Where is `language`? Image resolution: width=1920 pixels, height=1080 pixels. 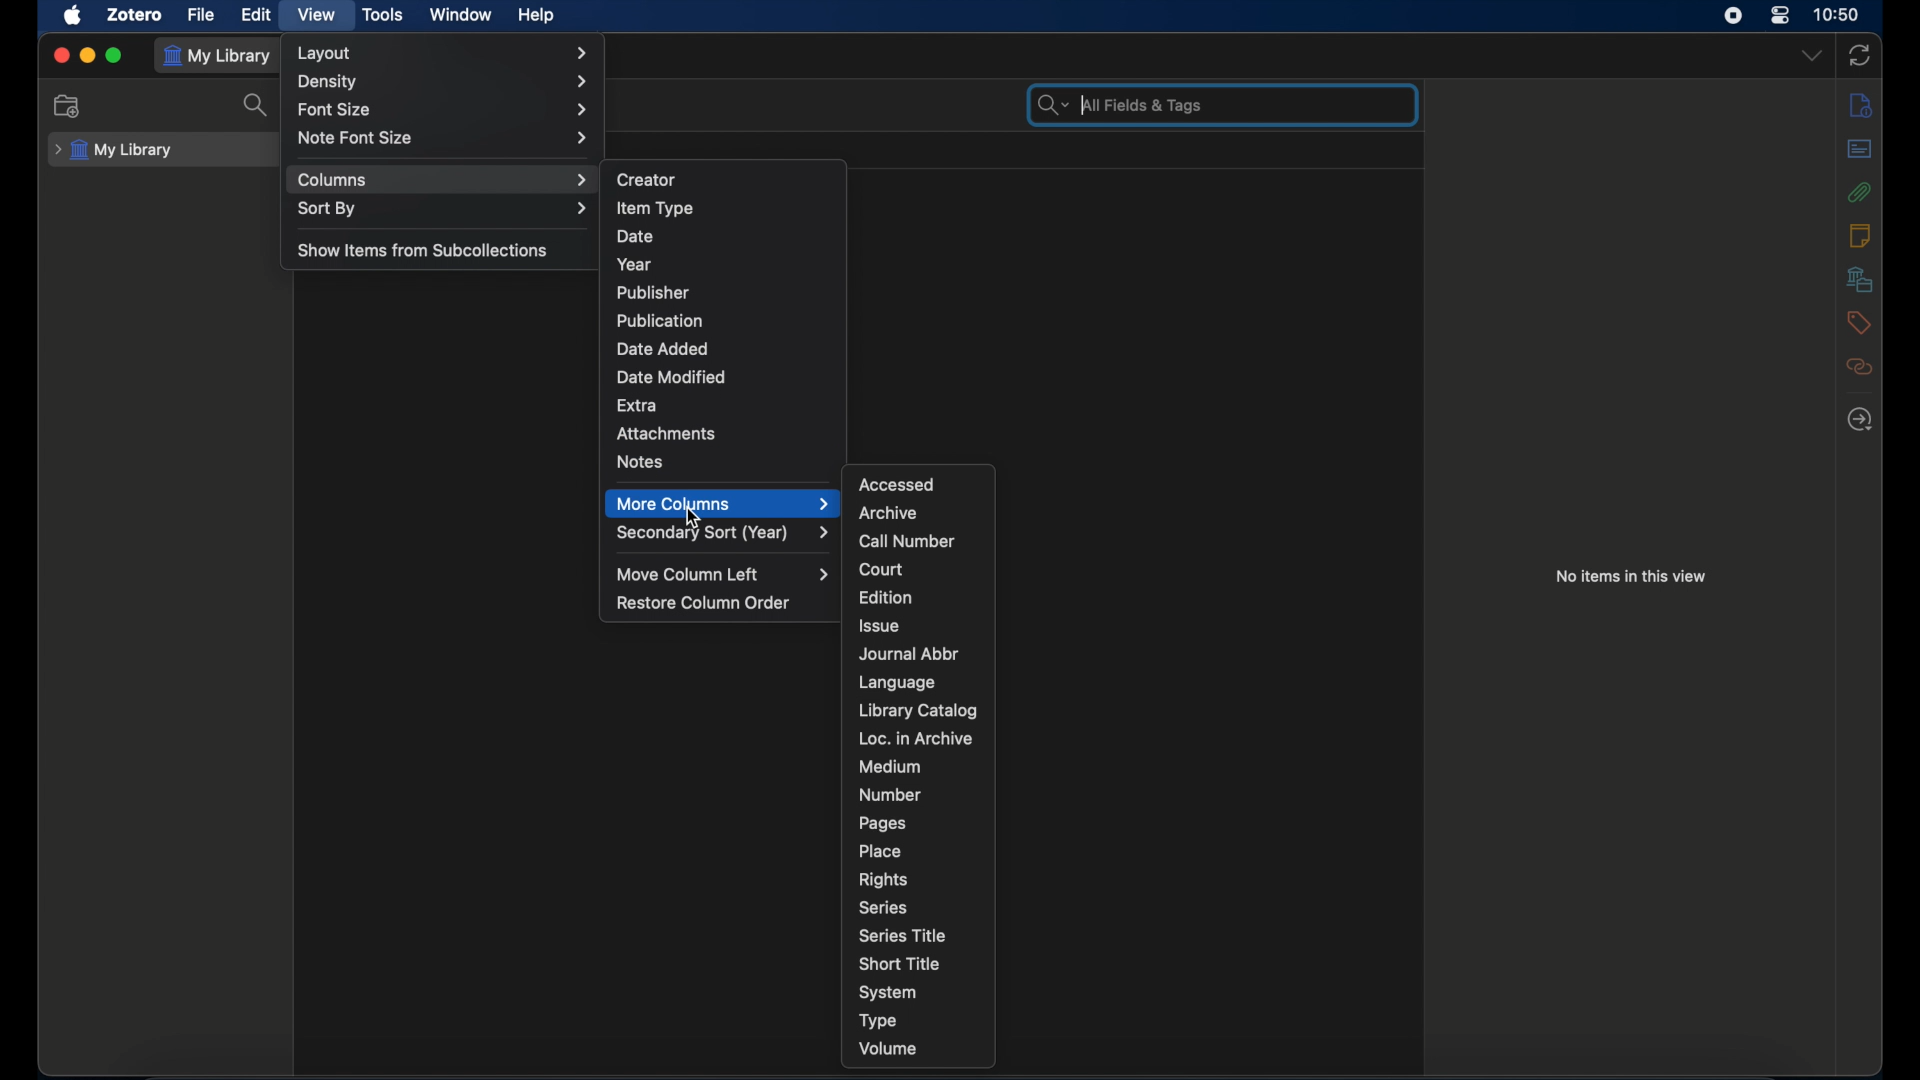 language is located at coordinates (899, 681).